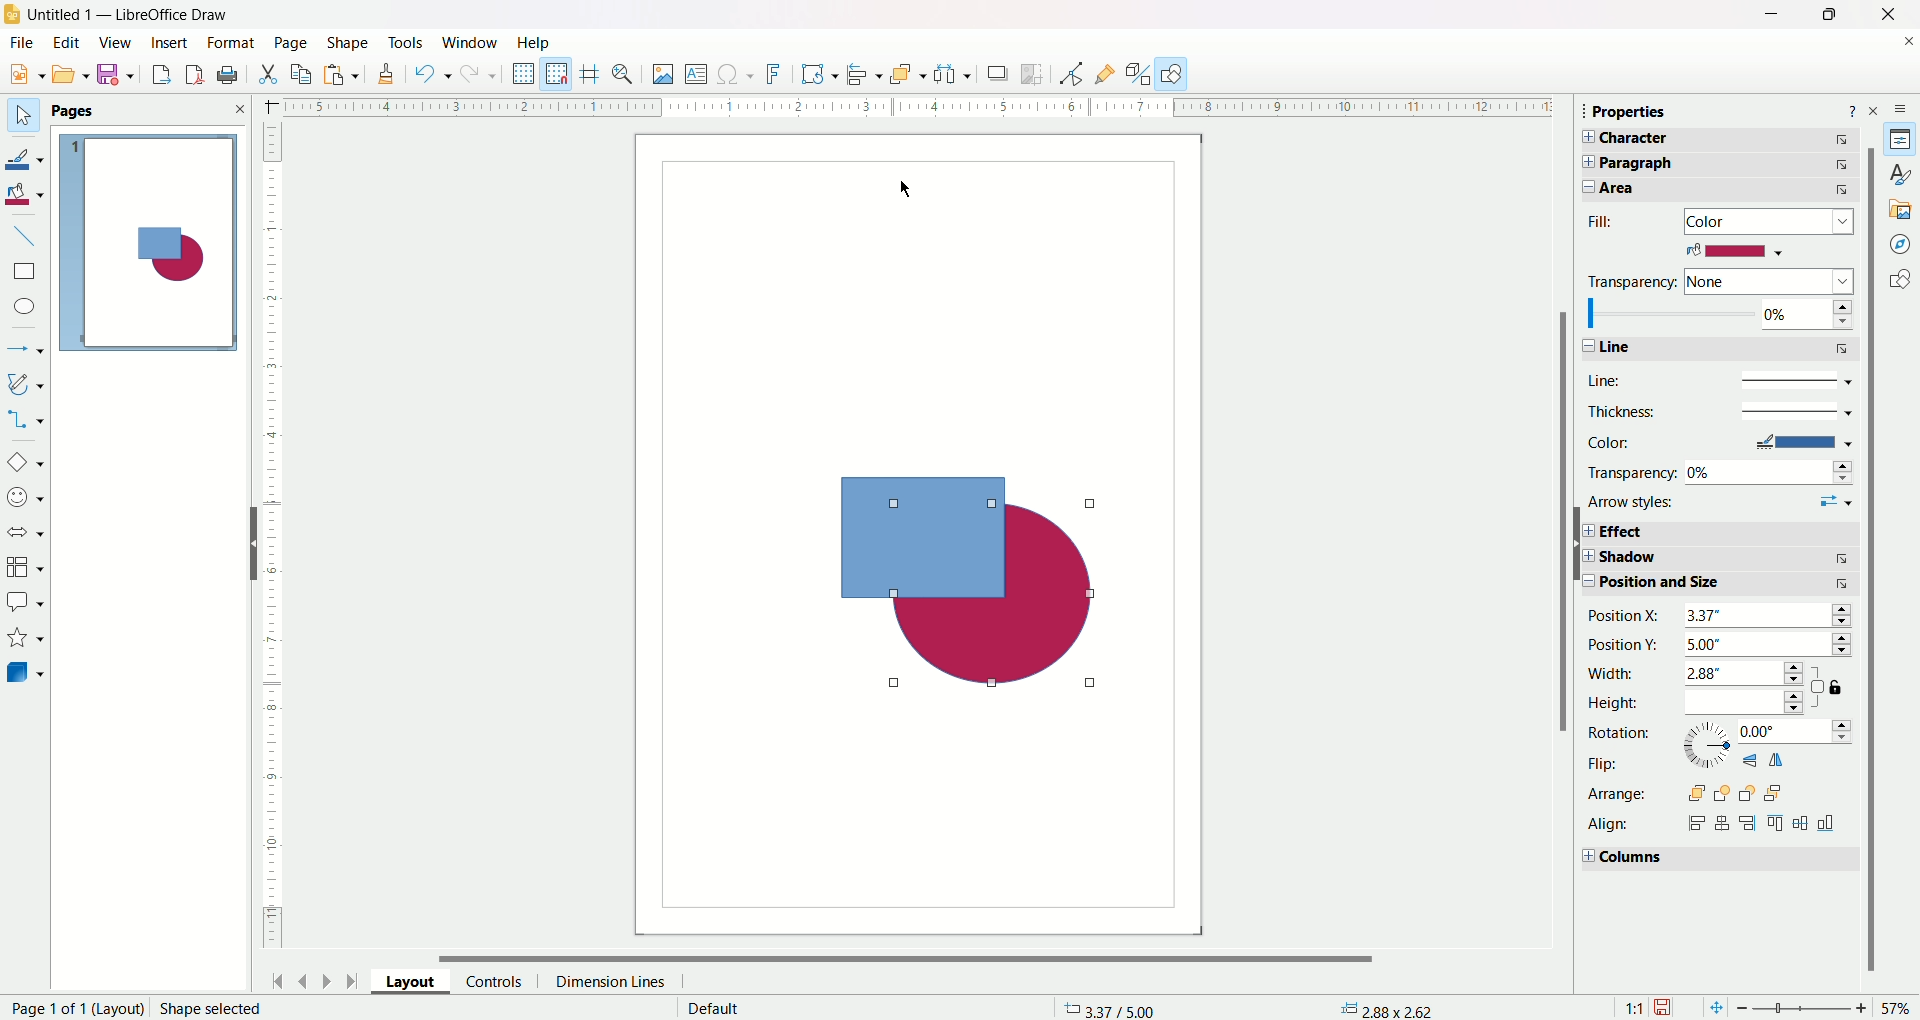  I want to click on scaling factor, so click(1629, 1006).